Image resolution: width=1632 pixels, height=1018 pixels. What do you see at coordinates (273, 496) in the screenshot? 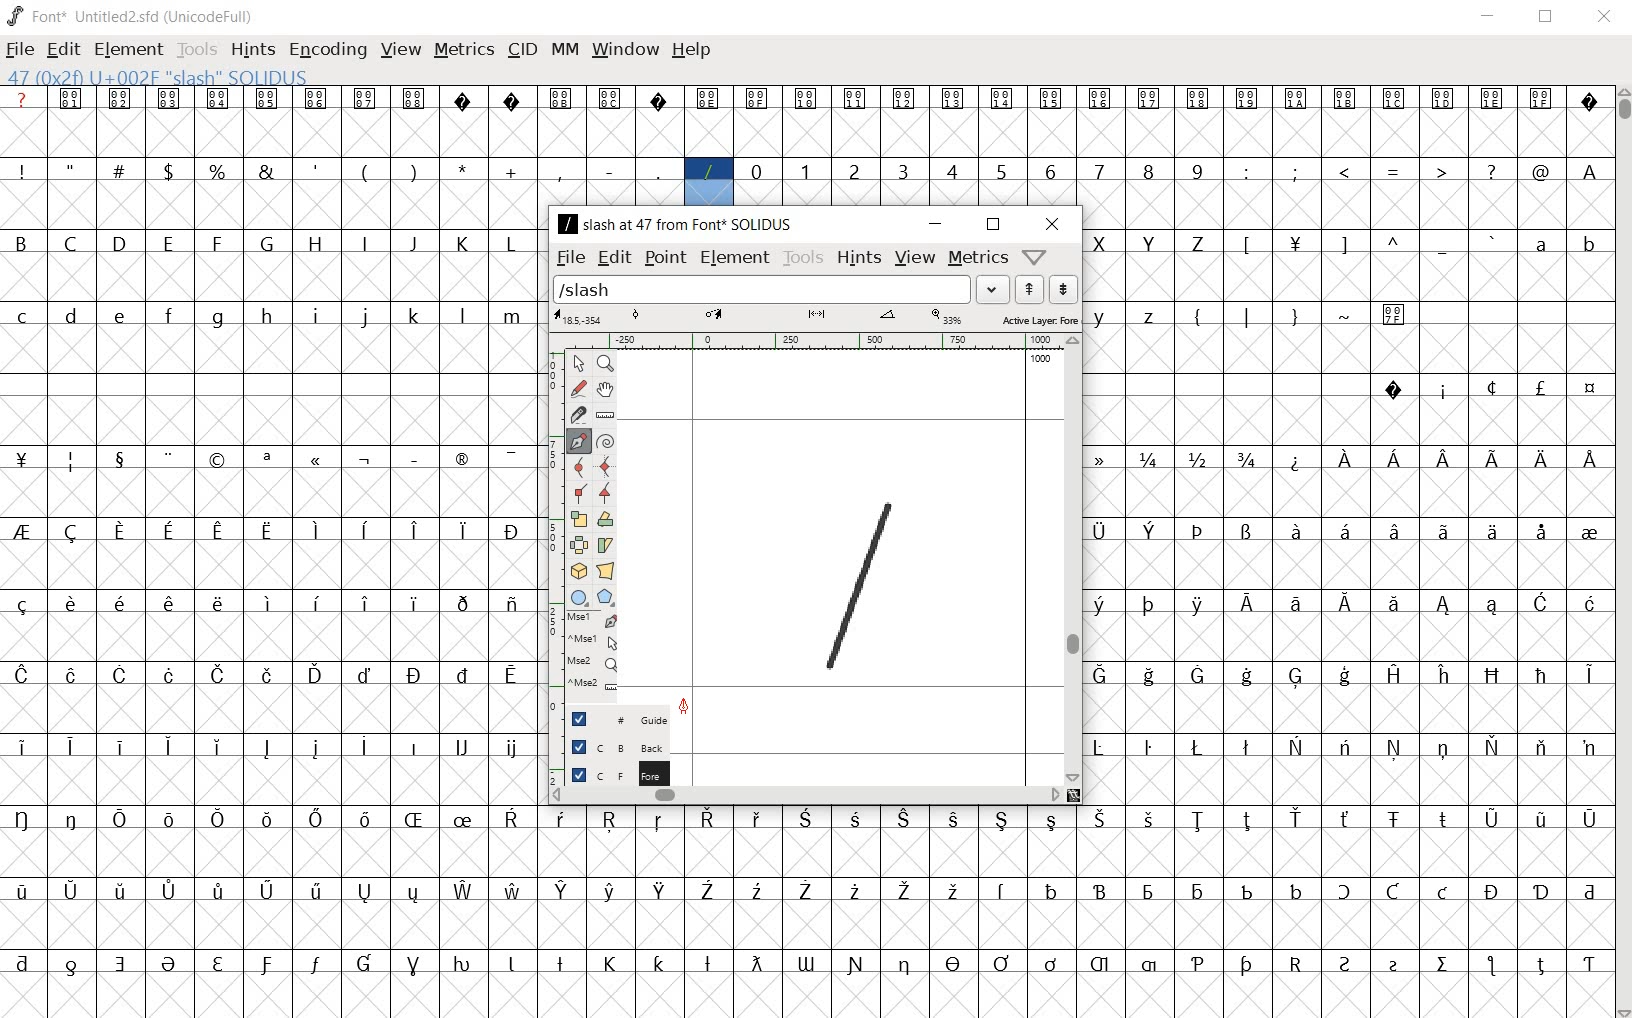
I see `empty cells` at bounding box center [273, 496].